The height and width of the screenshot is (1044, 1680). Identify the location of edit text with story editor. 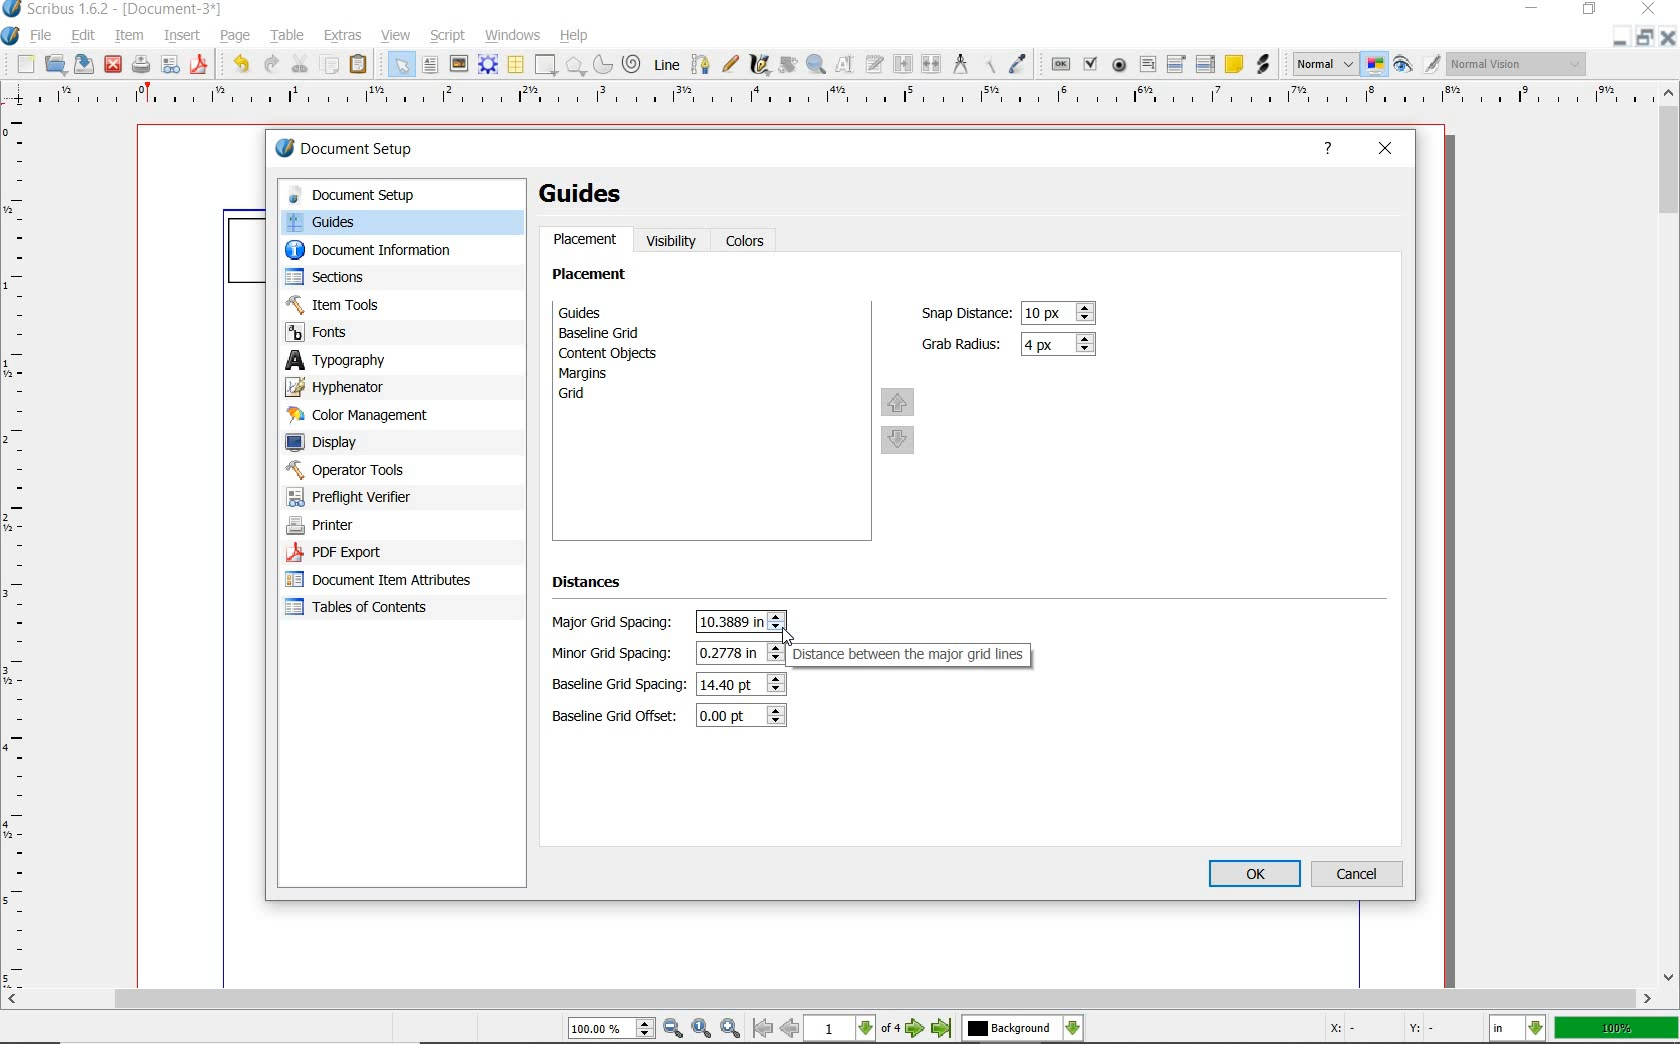
(873, 63).